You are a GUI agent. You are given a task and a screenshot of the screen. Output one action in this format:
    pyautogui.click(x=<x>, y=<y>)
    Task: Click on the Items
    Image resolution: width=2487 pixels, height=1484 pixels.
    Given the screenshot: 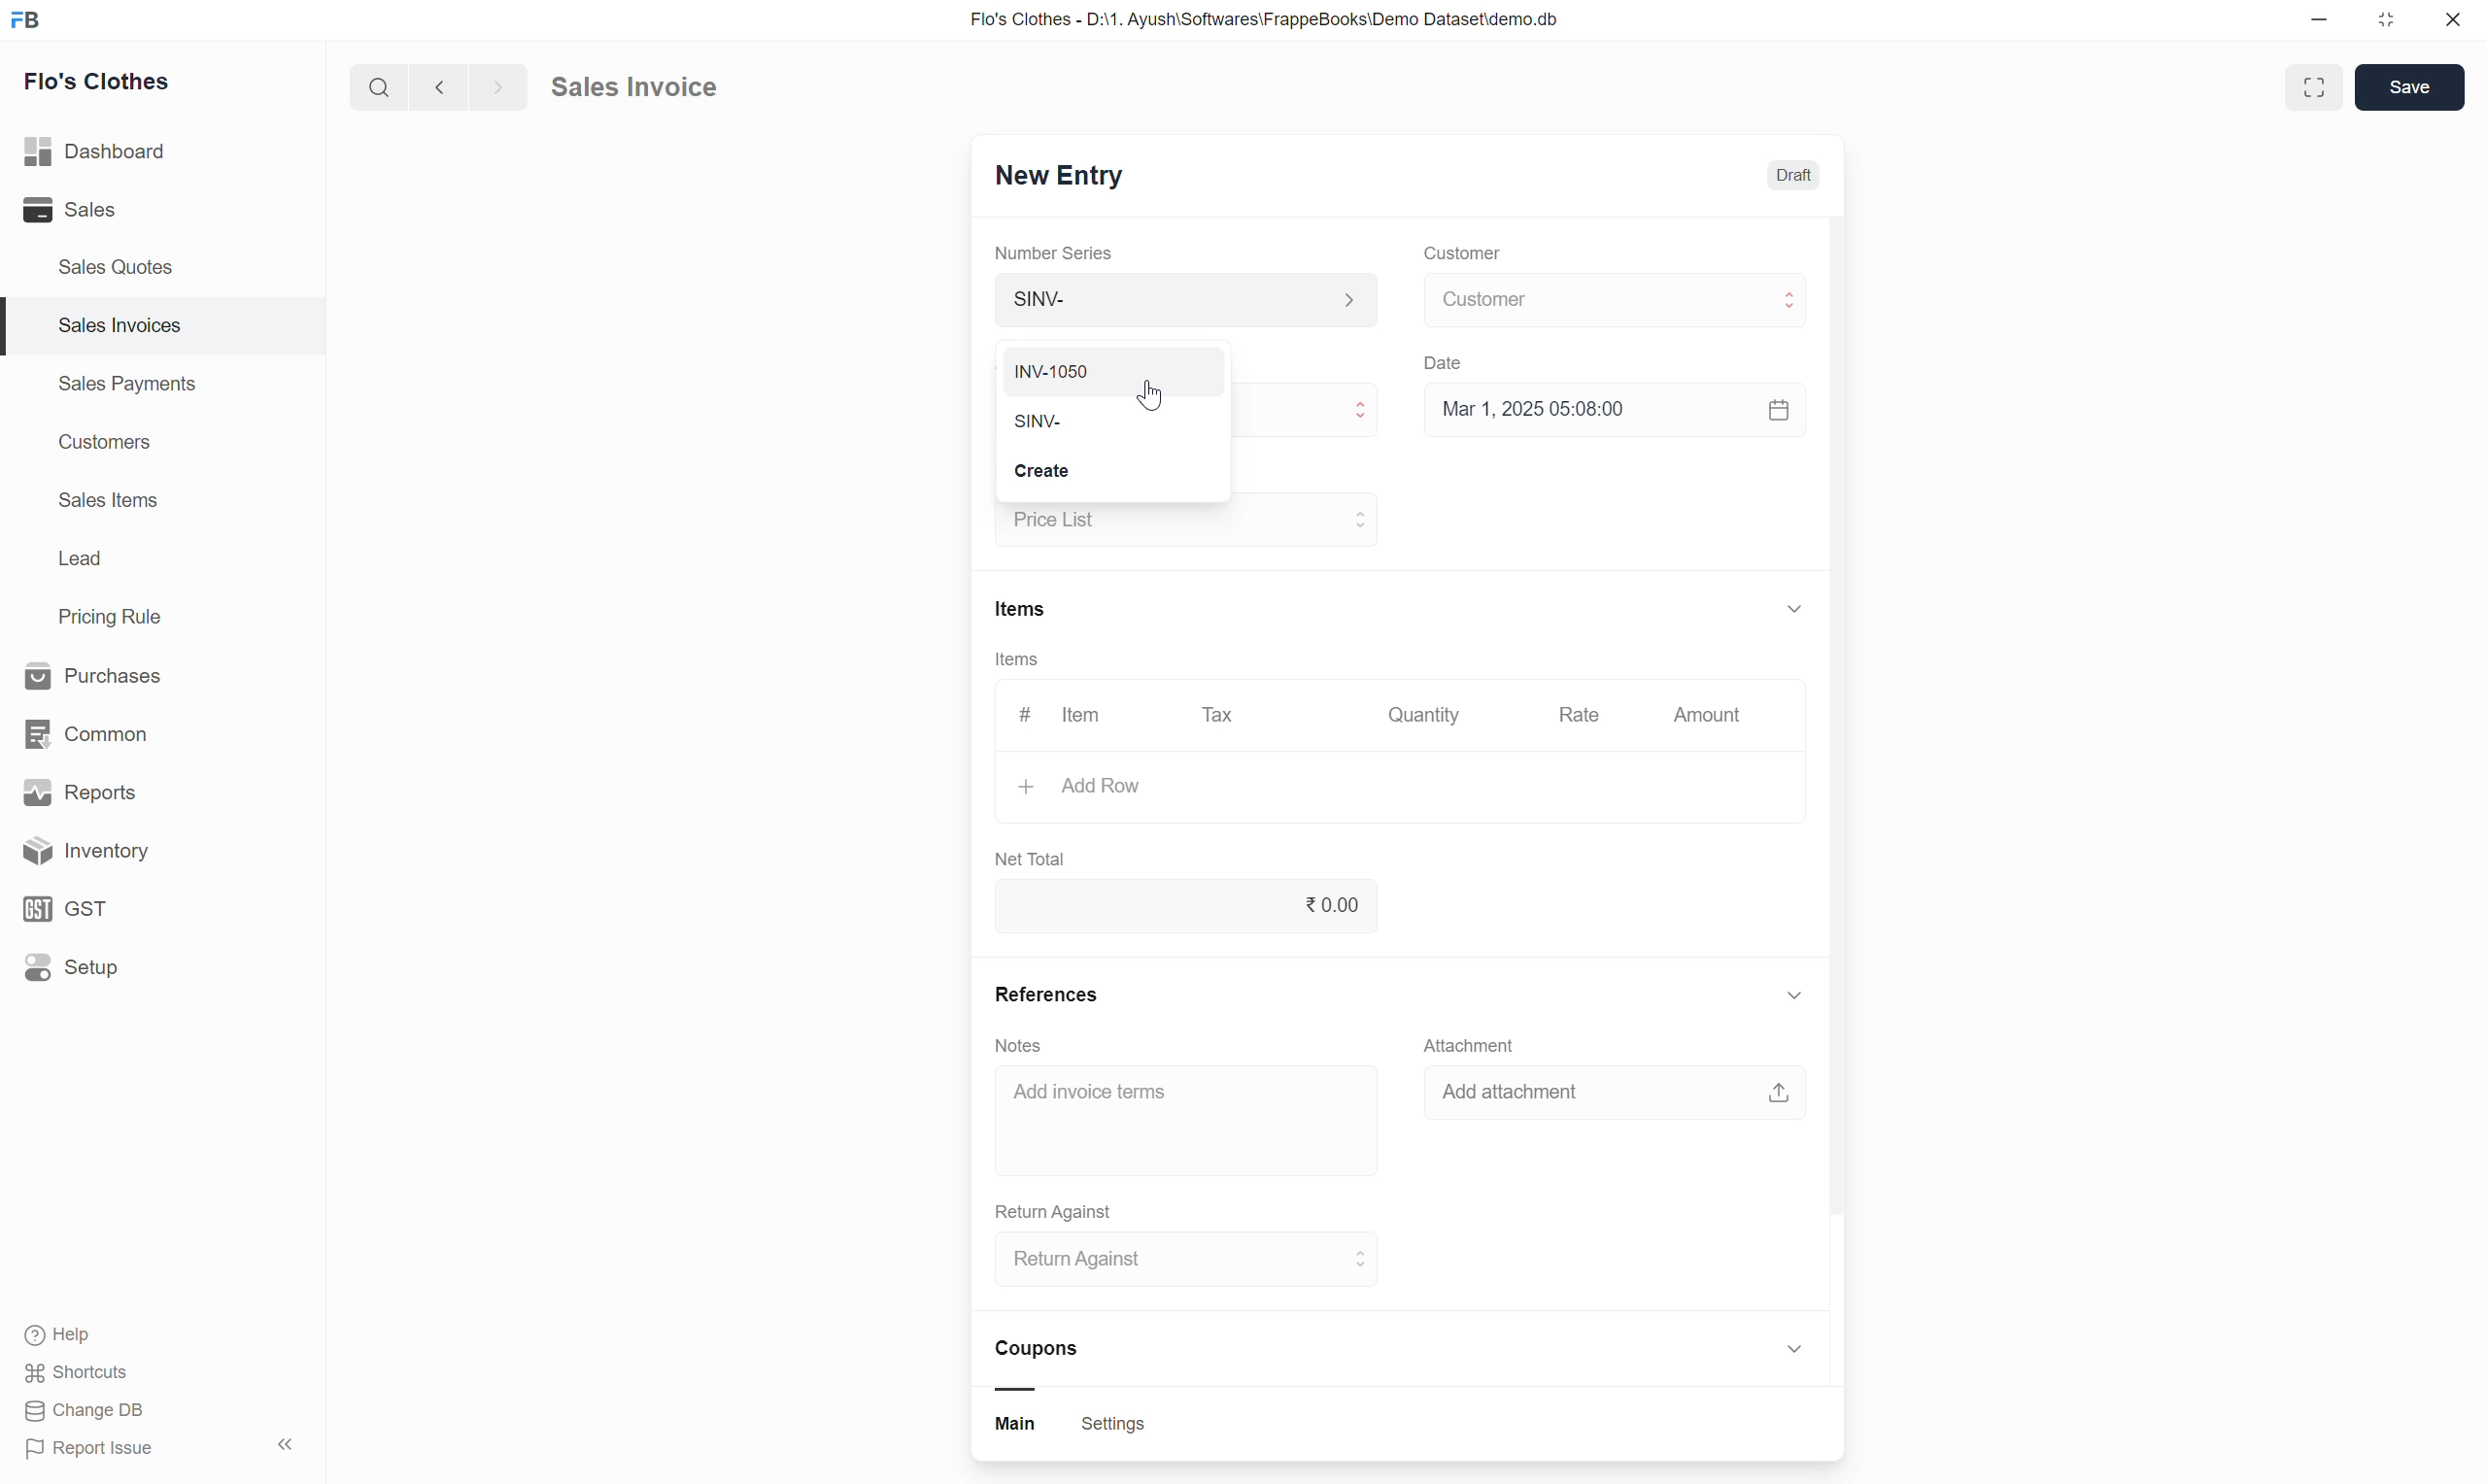 What is the action you would take?
    pyautogui.click(x=1017, y=663)
    